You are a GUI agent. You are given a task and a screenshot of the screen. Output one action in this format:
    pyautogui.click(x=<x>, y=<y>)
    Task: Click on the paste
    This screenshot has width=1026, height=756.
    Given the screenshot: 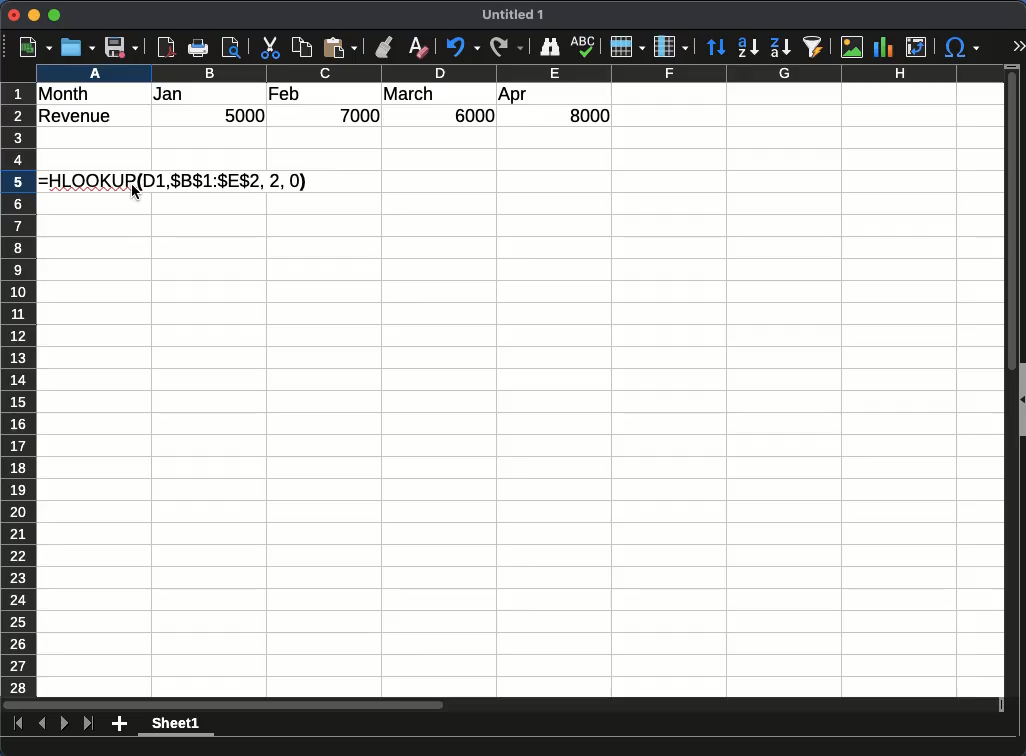 What is the action you would take?
    pyautogui.click(x=340, y=47)
    